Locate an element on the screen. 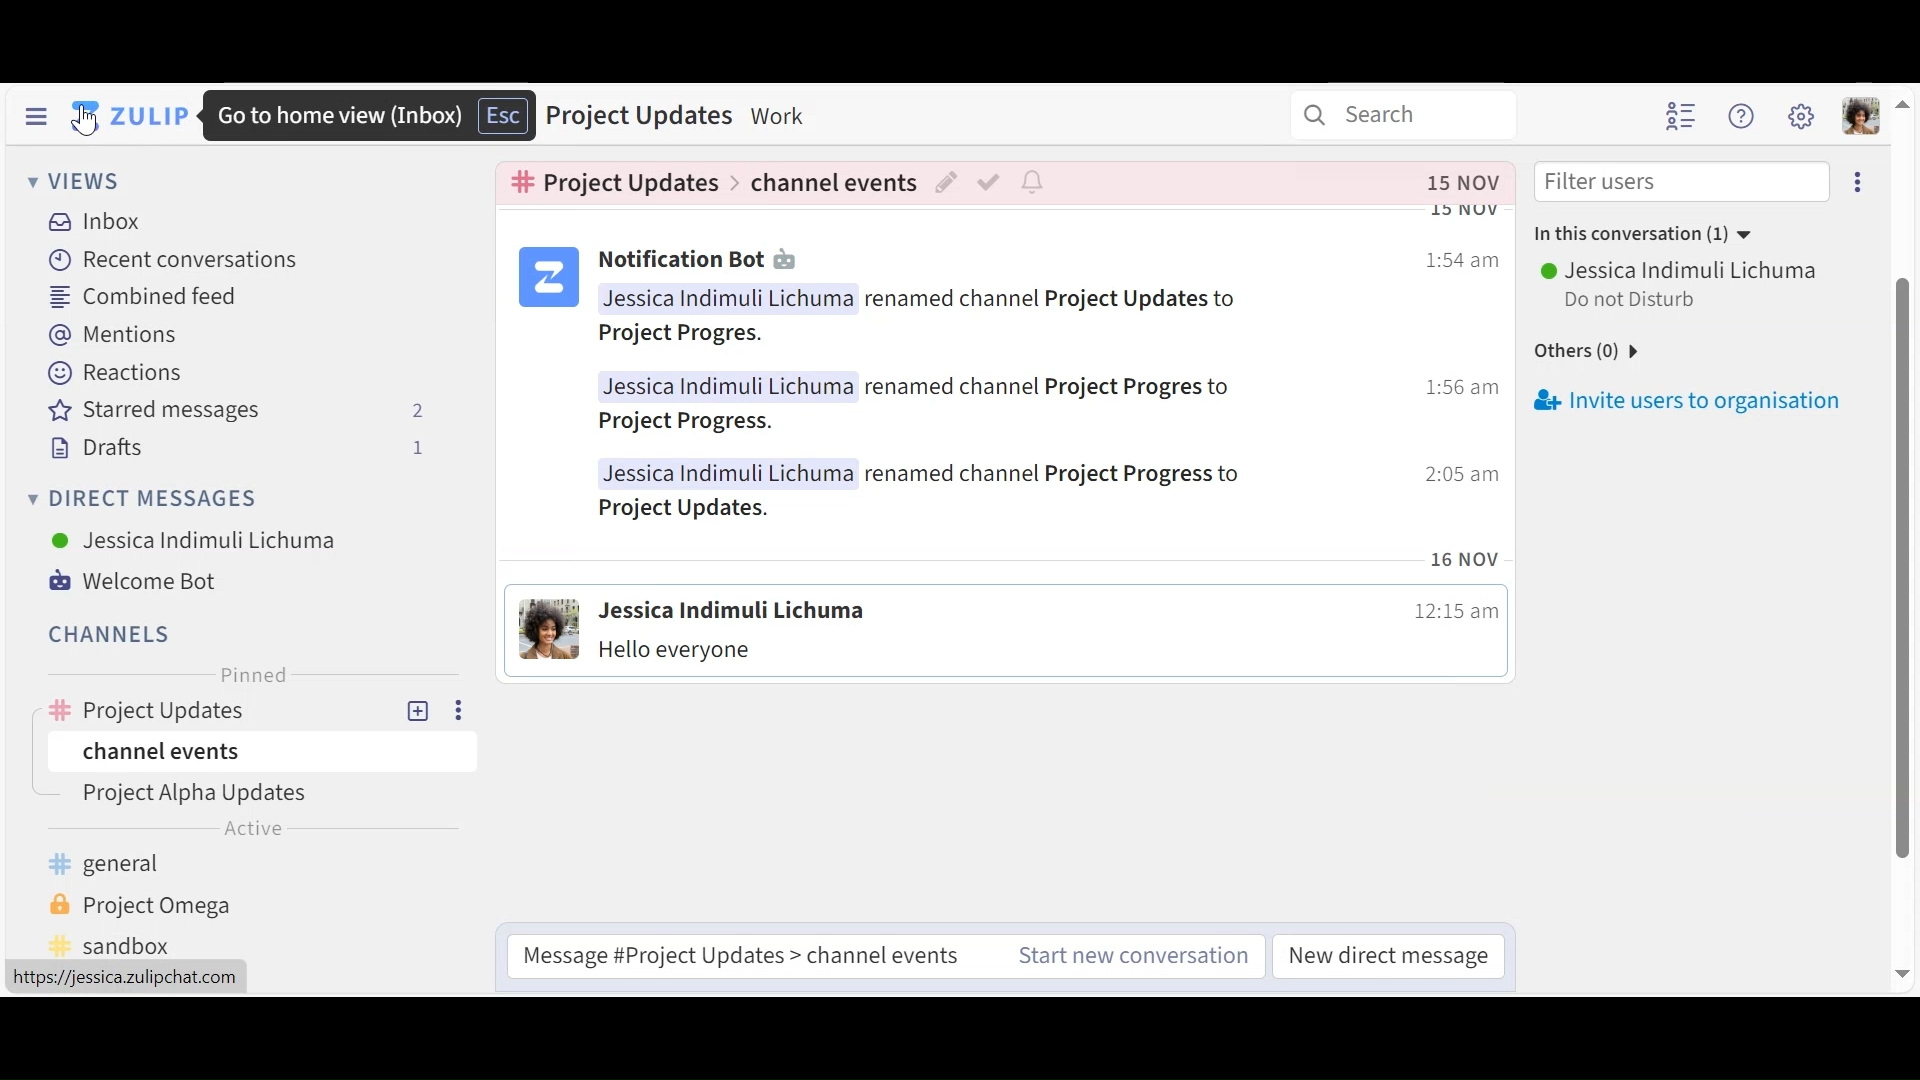 This screenshot has width=1920, height=1080. sandbox is located at coordinates (153, 946).